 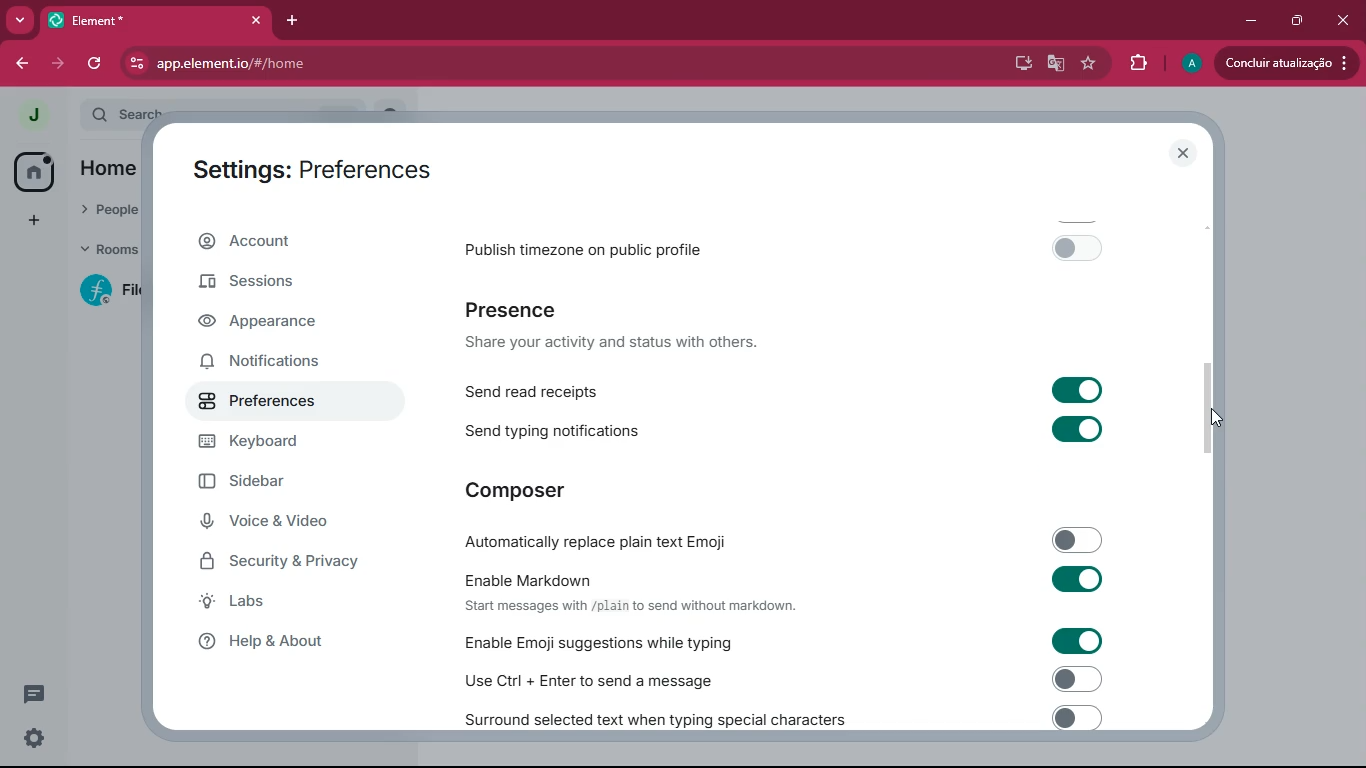 I want to click on desktop, so click(x=1017, y=64).